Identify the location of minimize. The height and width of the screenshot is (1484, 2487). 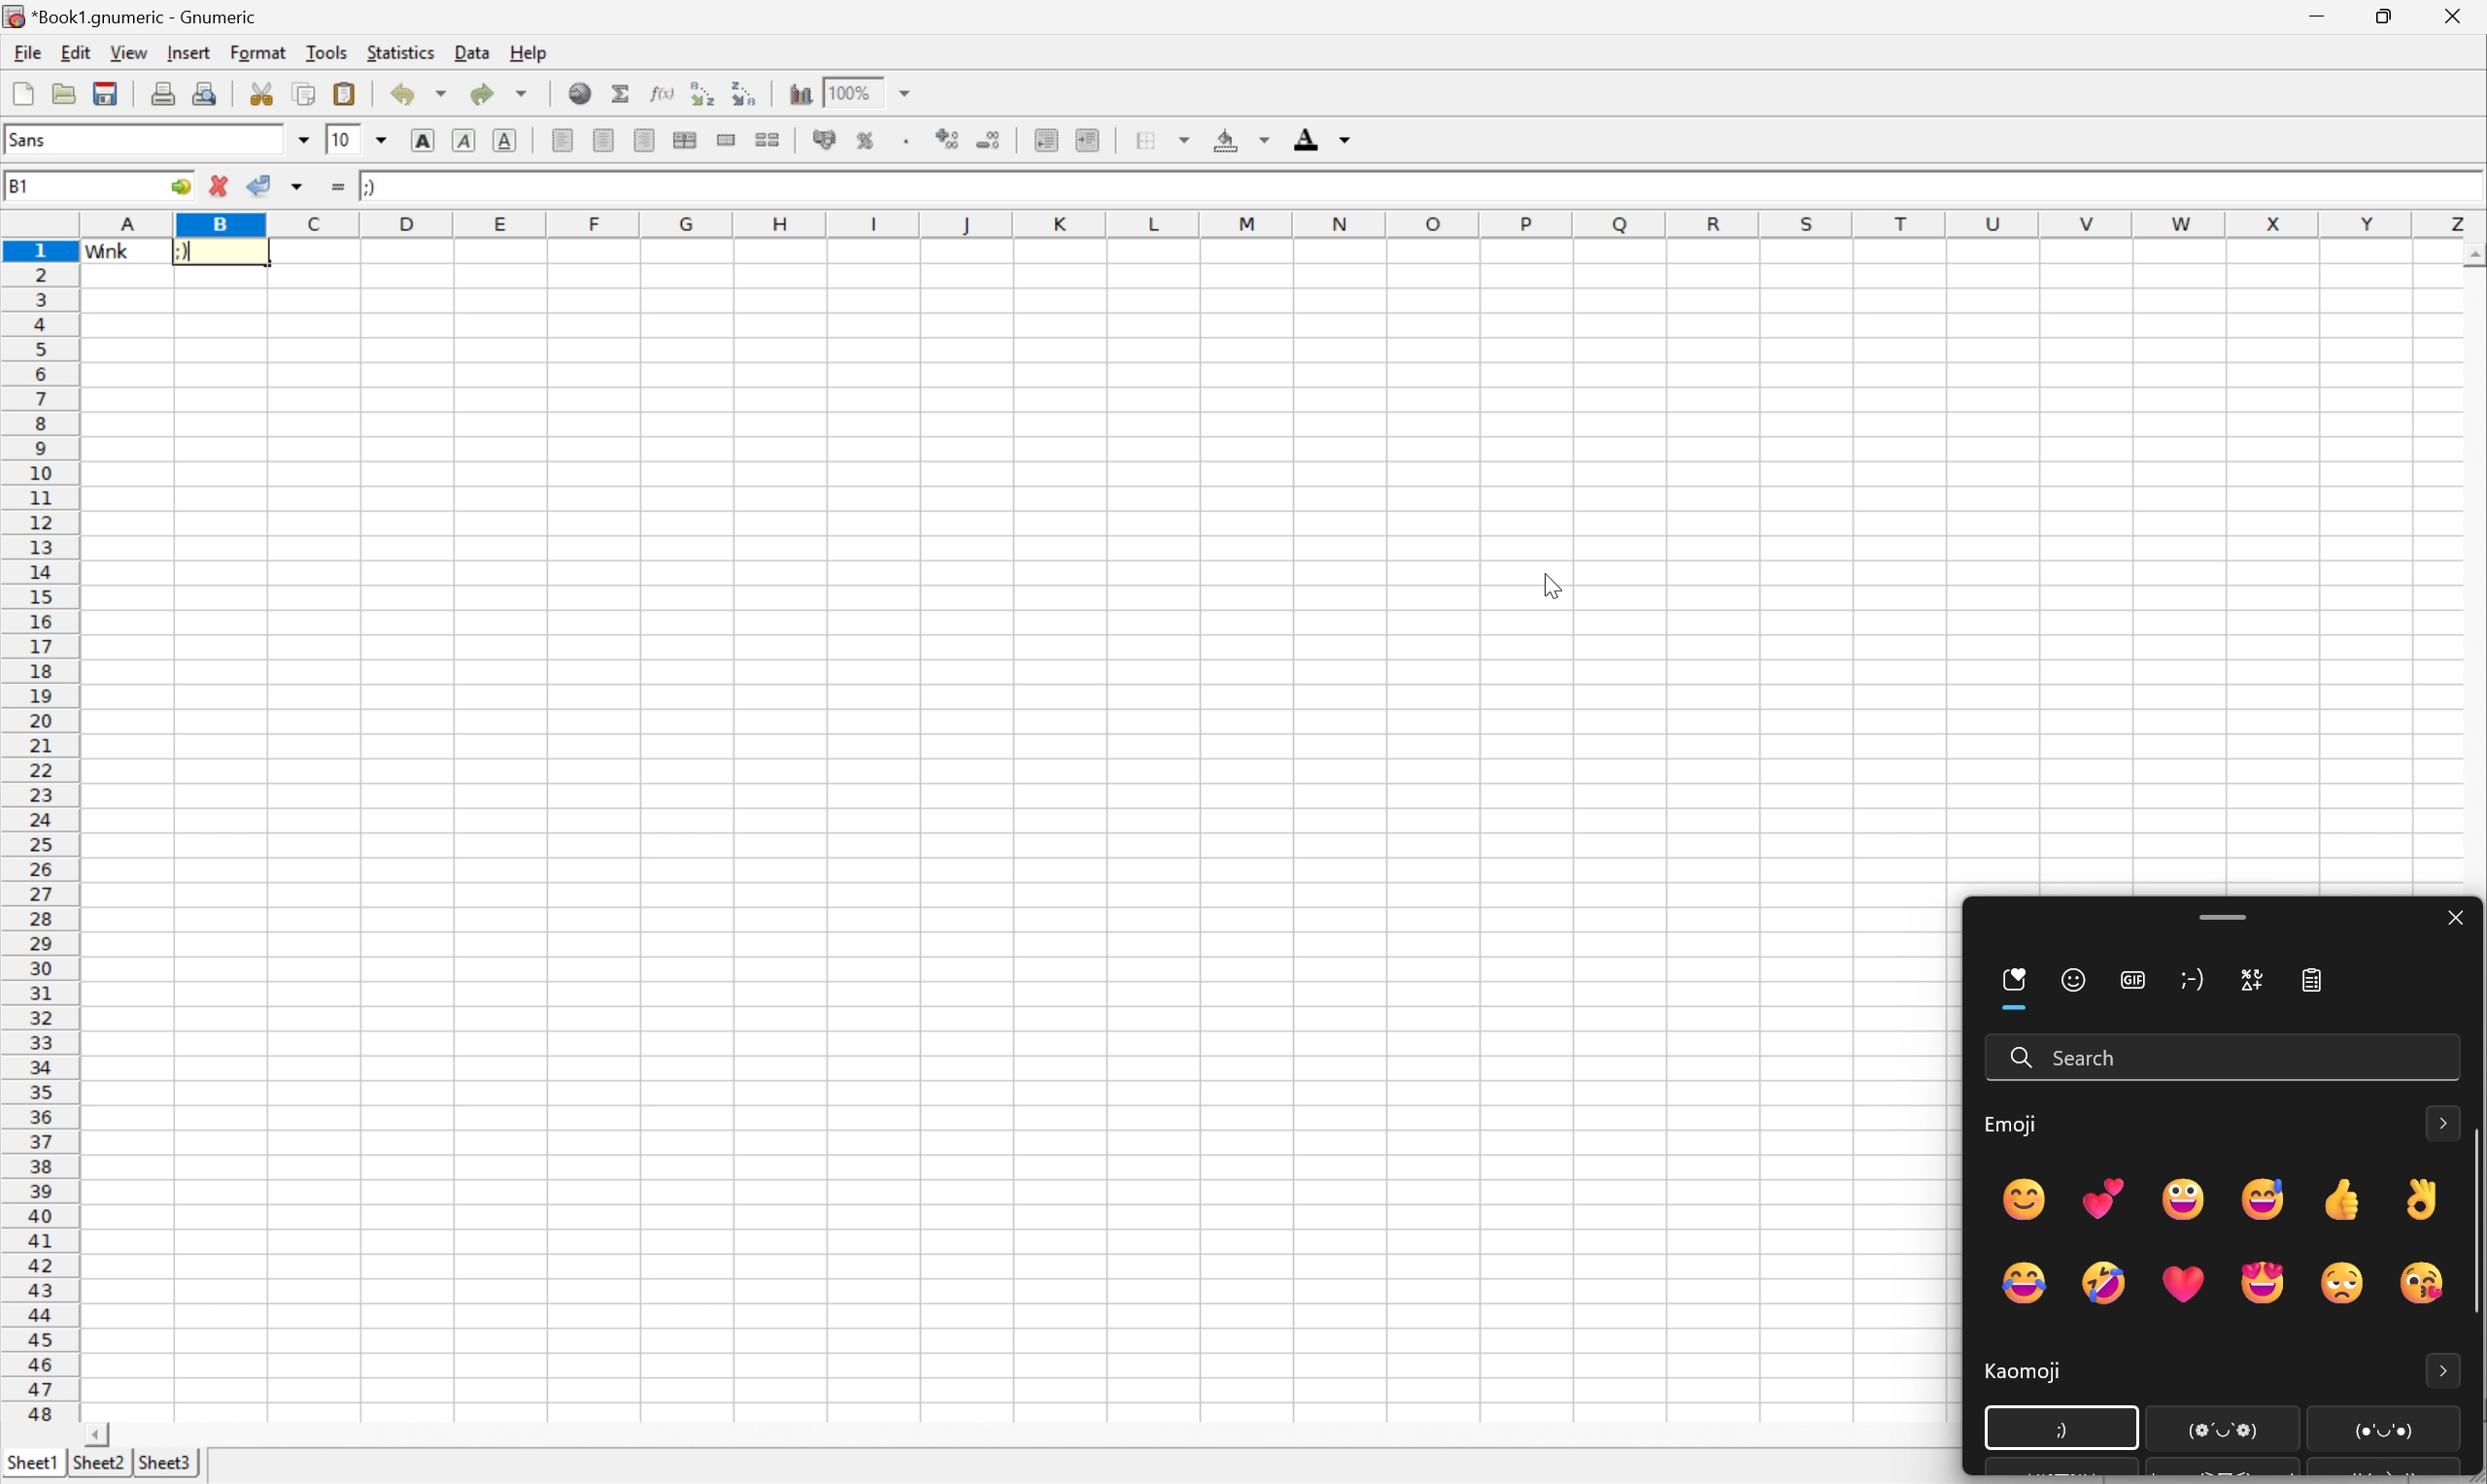
(2320, 18).